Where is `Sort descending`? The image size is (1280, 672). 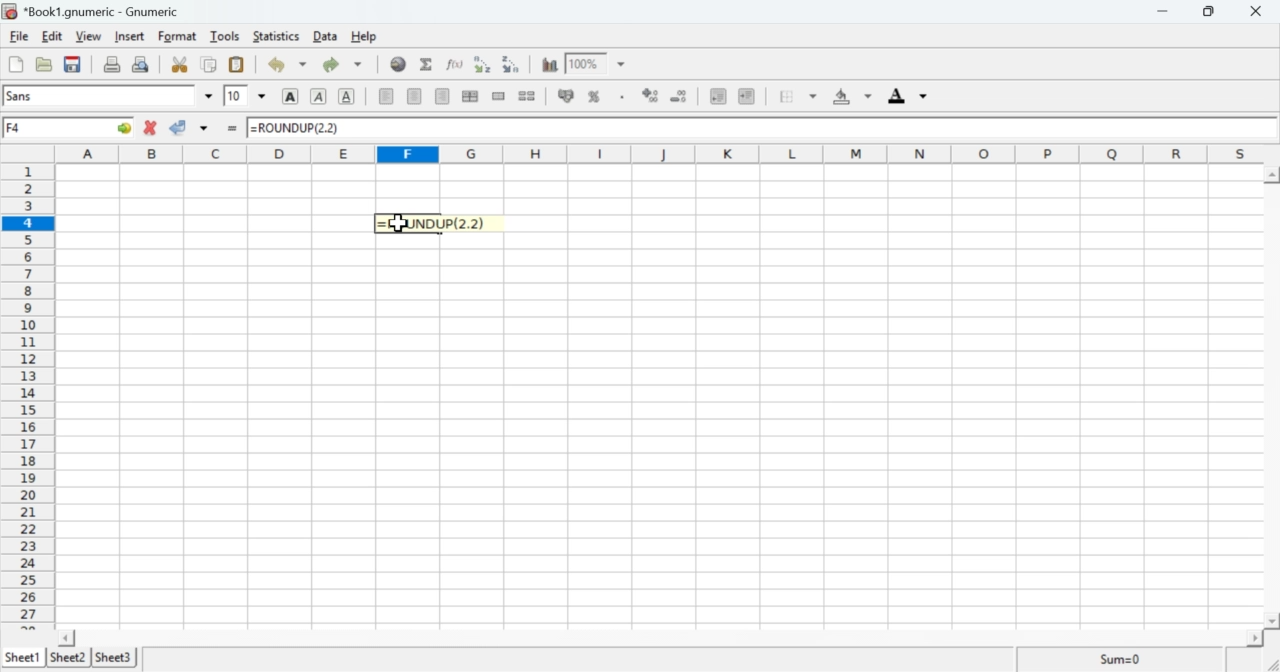 Sort descending is located at coordinates (511, 64).